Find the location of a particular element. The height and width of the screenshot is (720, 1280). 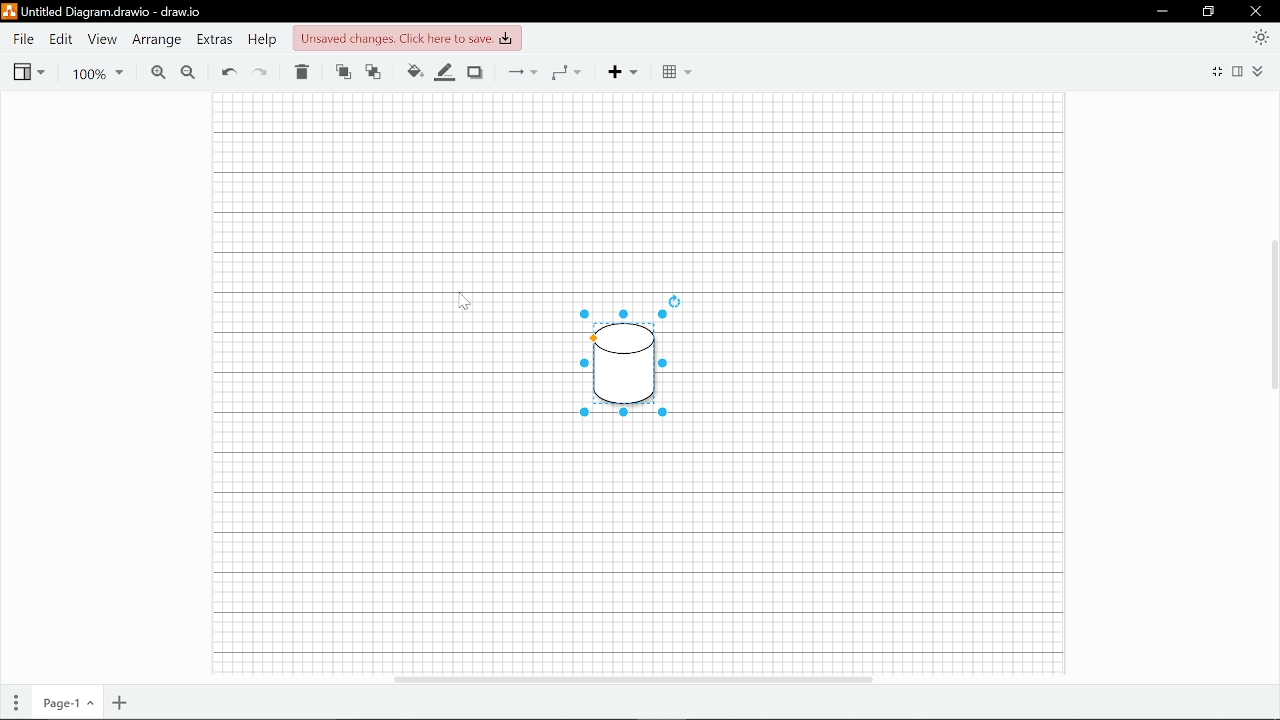

Fill line is located at coordinates (445, 73).